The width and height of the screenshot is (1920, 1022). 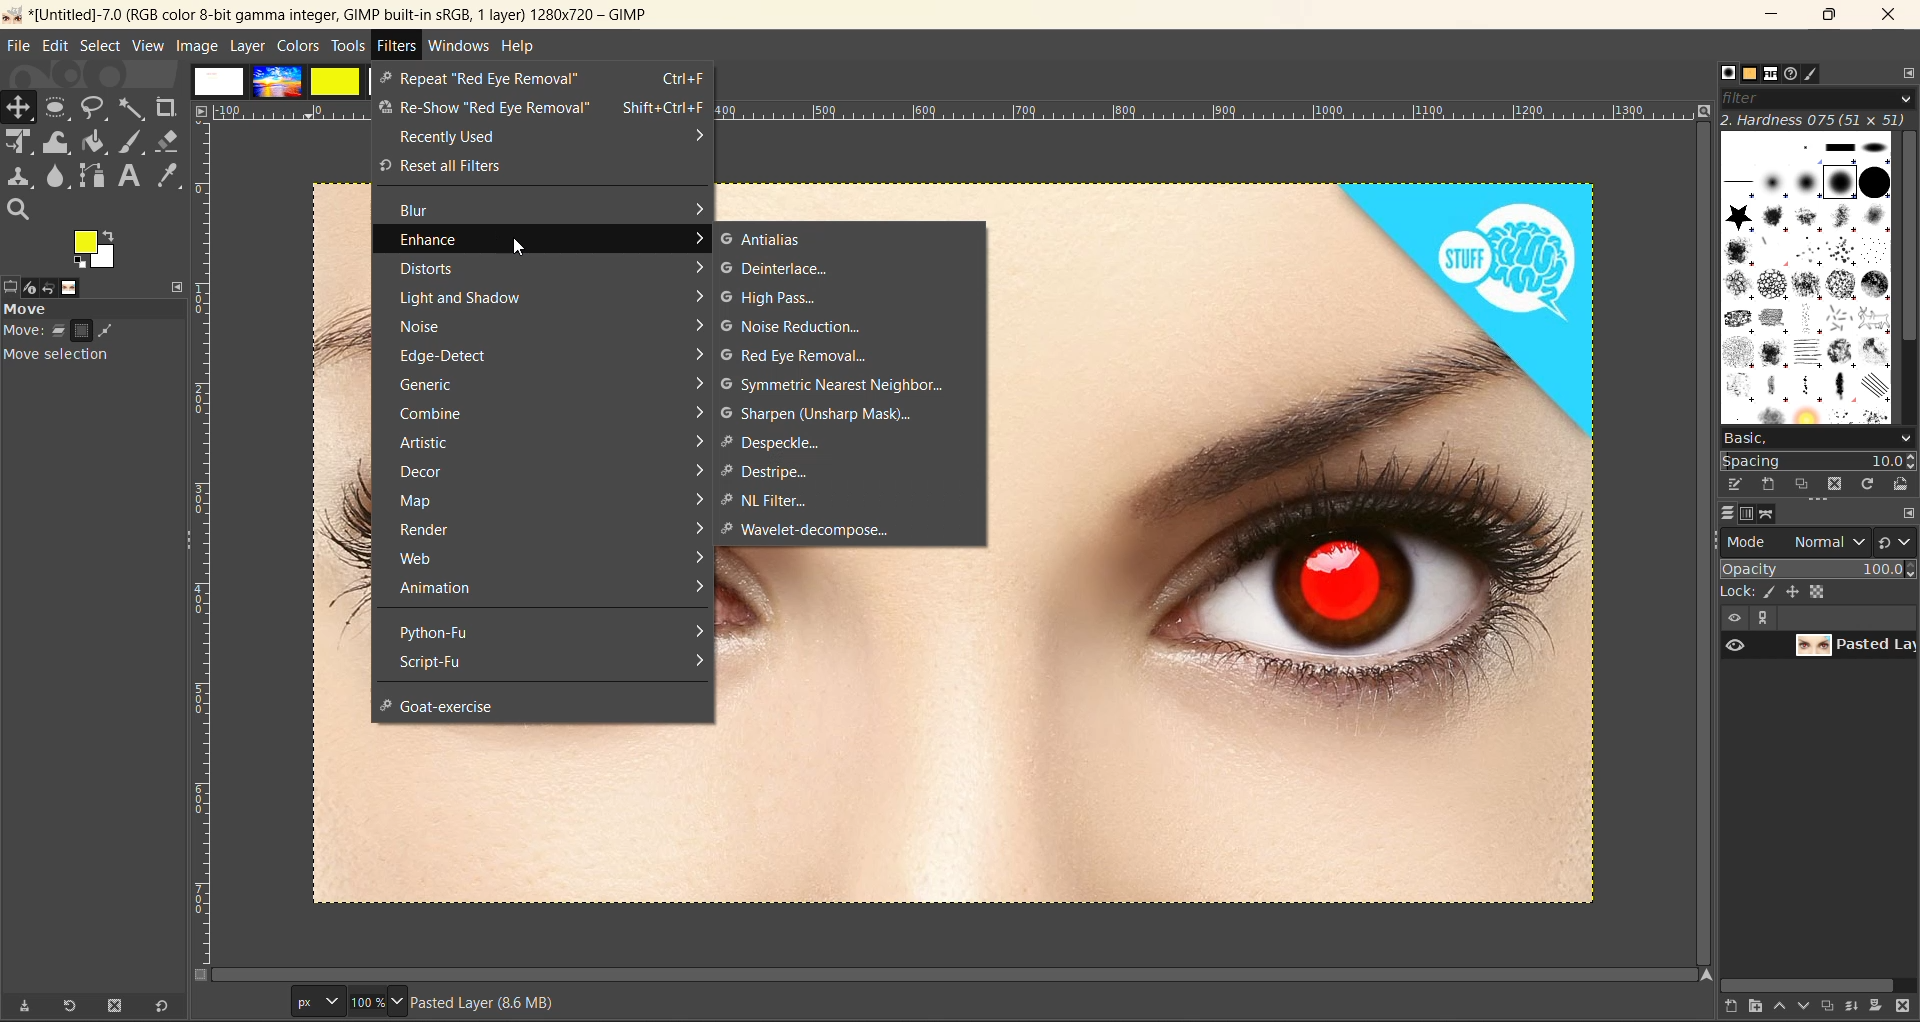 I want to click on generic, so click(x=550, y=383).